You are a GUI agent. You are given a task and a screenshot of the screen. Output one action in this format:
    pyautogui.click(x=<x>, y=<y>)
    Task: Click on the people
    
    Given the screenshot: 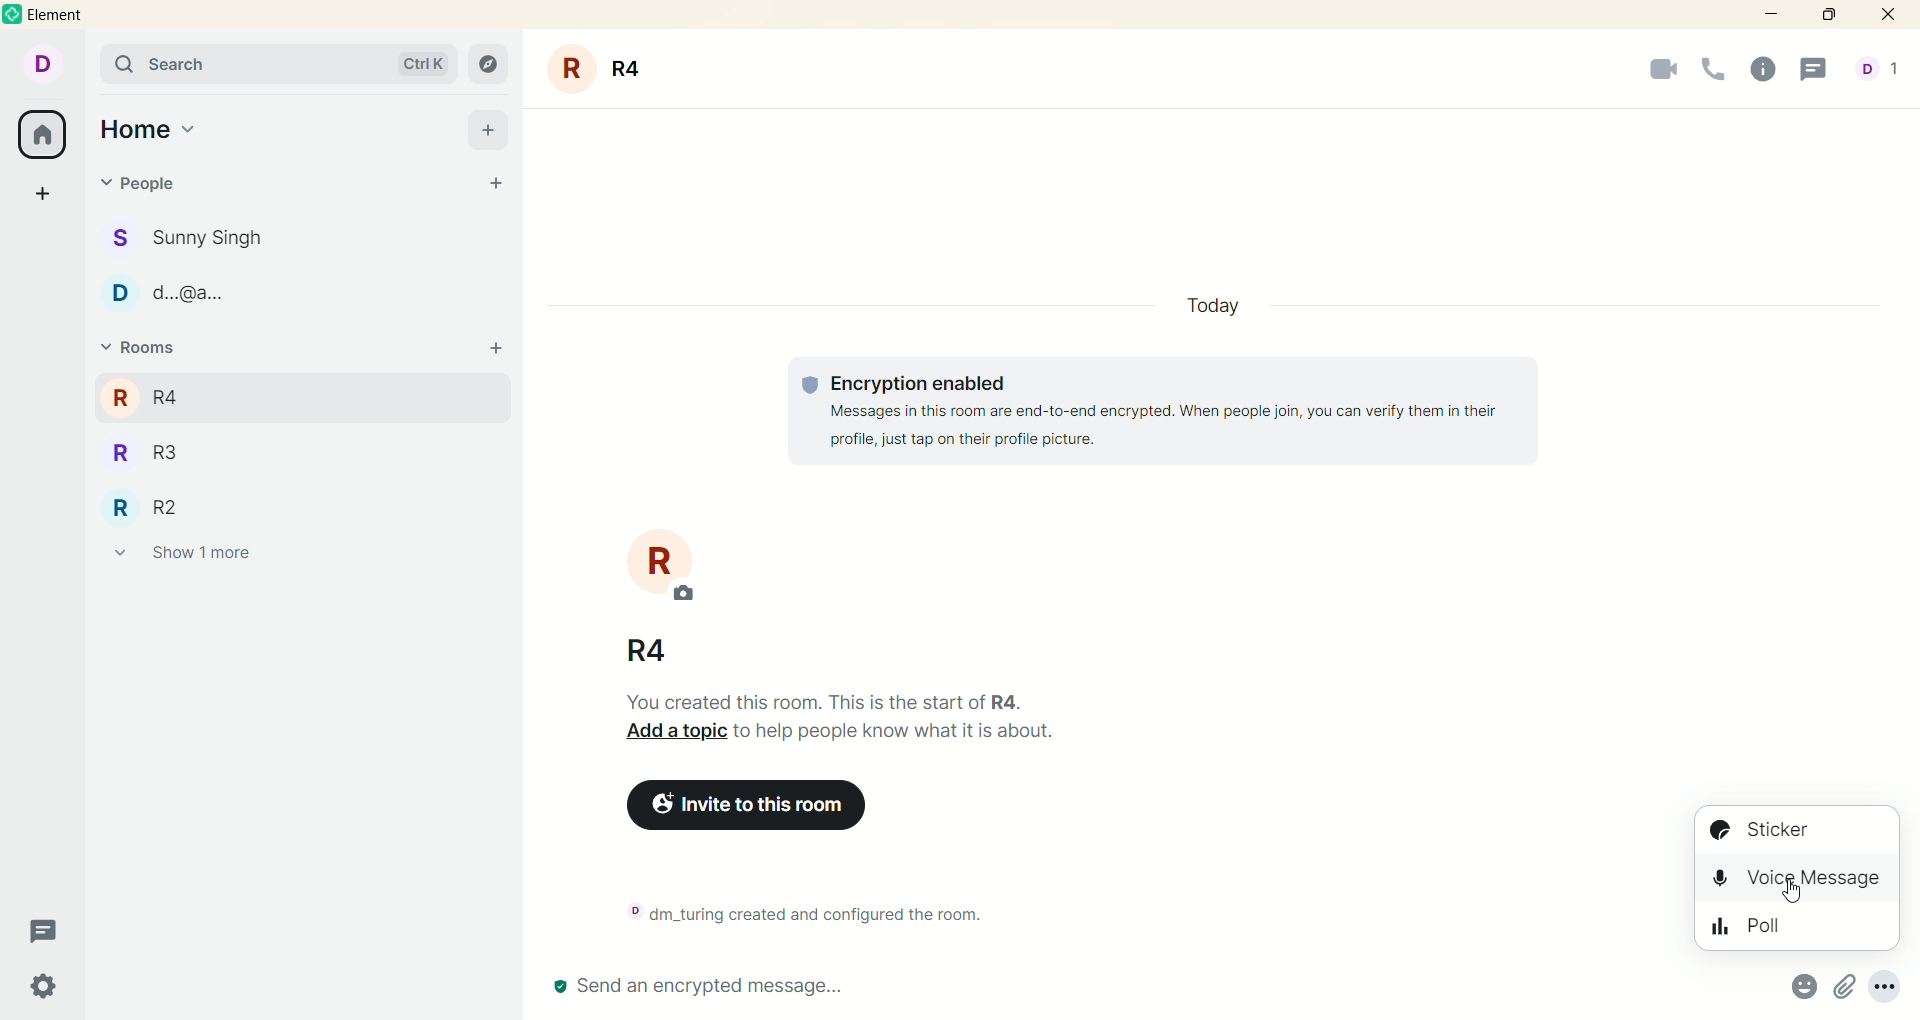 What is the action you would take?
    pyautogui.click(x=207, y=239)
    